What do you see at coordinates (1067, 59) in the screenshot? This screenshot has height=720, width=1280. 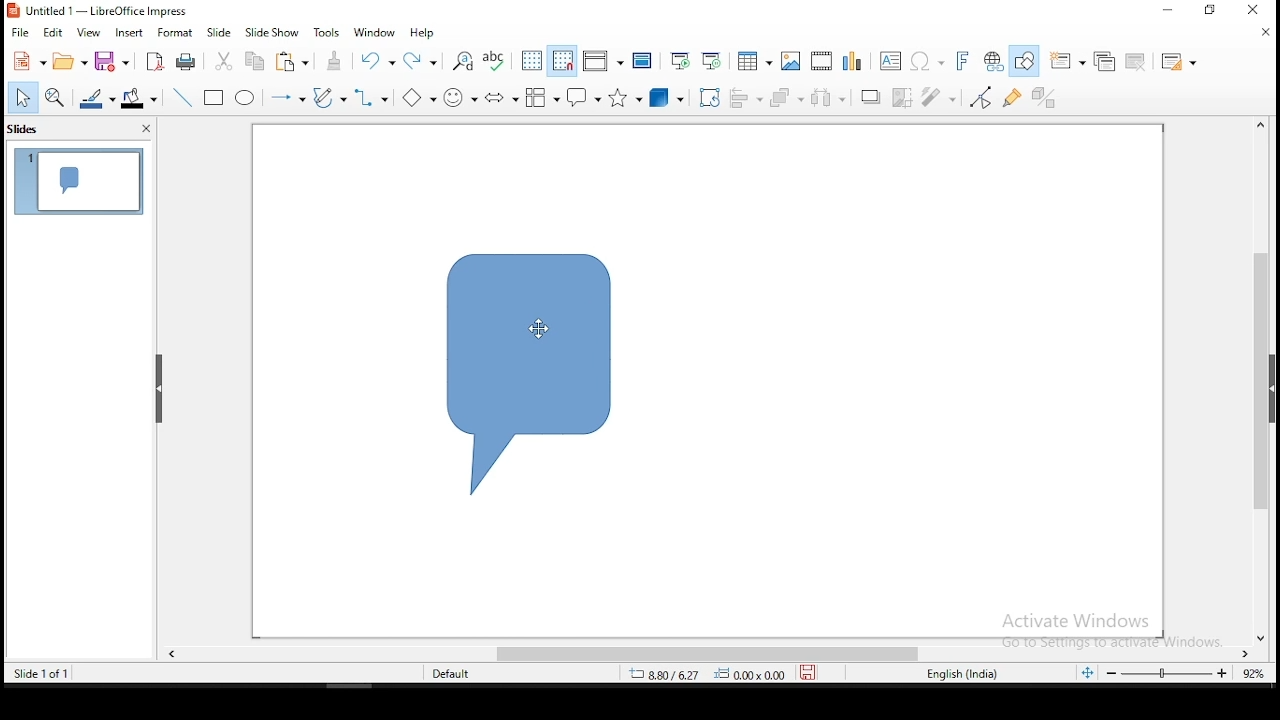 I see `new slide` at bounding box center [1067, 59].